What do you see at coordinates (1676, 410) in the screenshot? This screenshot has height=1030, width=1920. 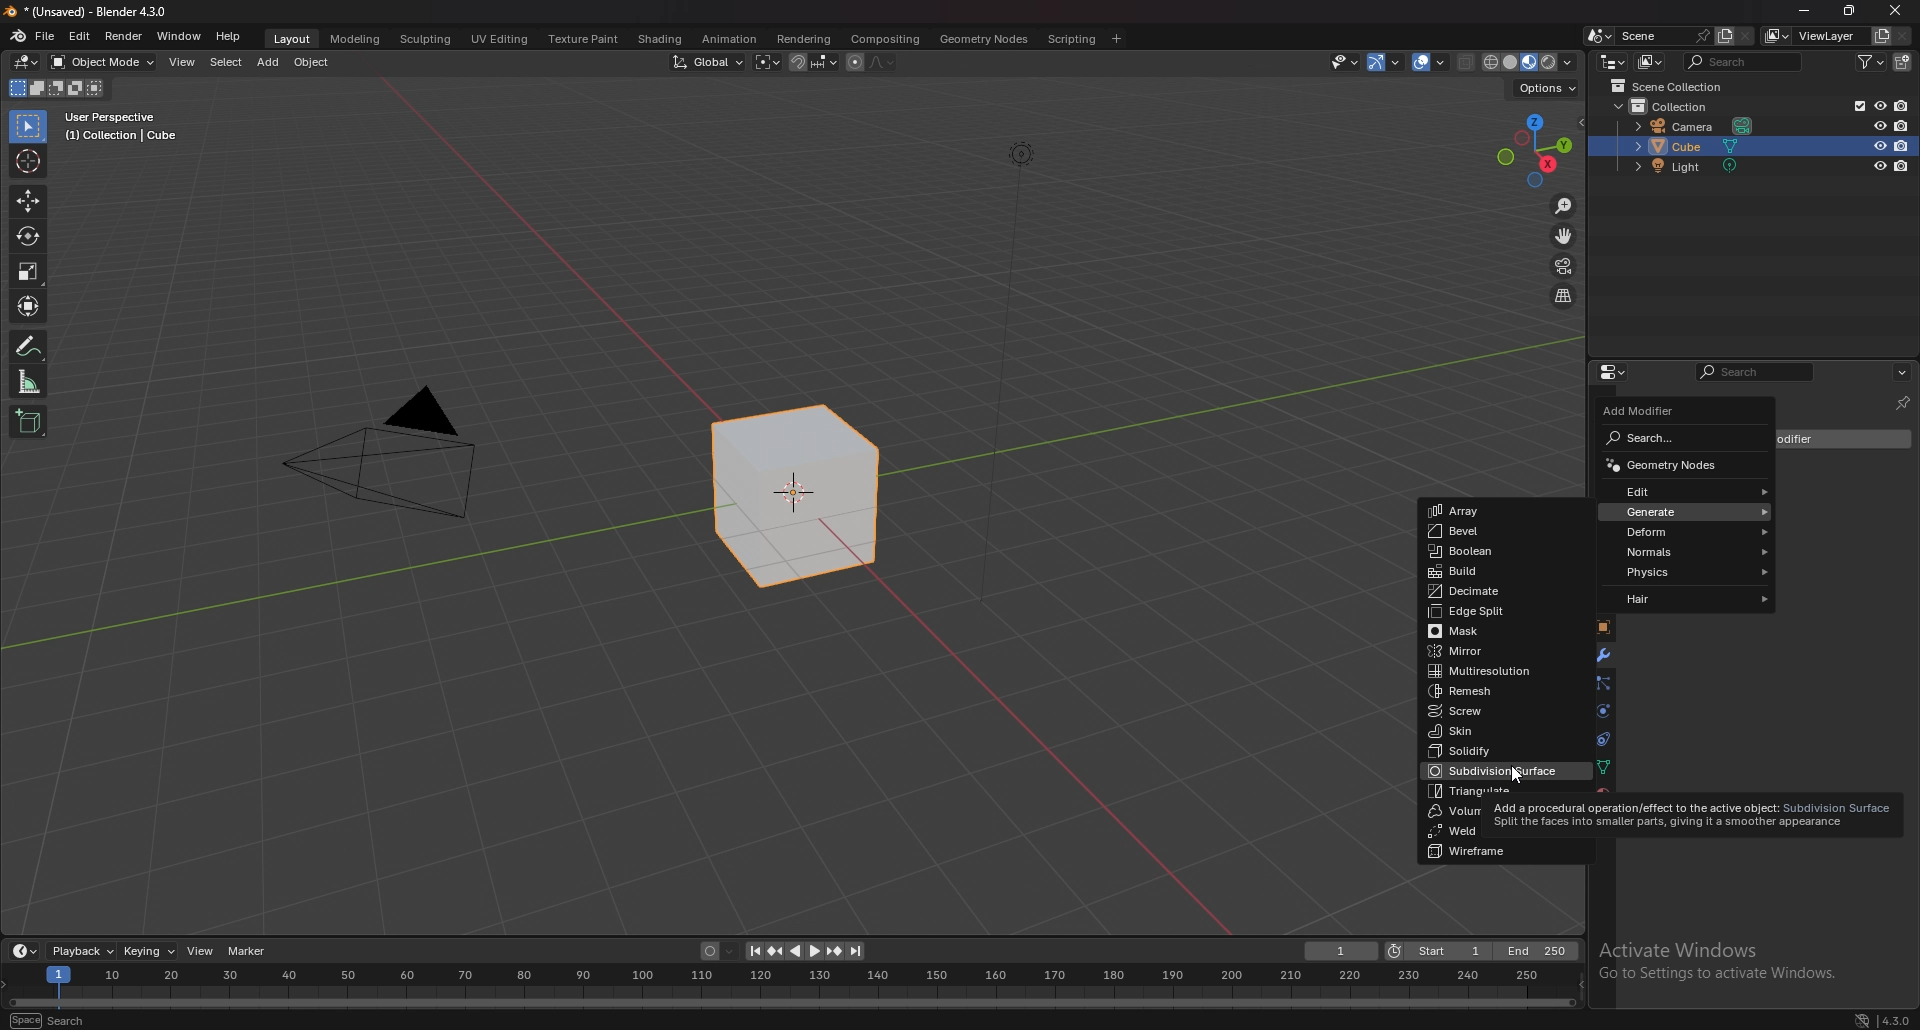 I see `add modifier` at bounding box center [1676, 410].